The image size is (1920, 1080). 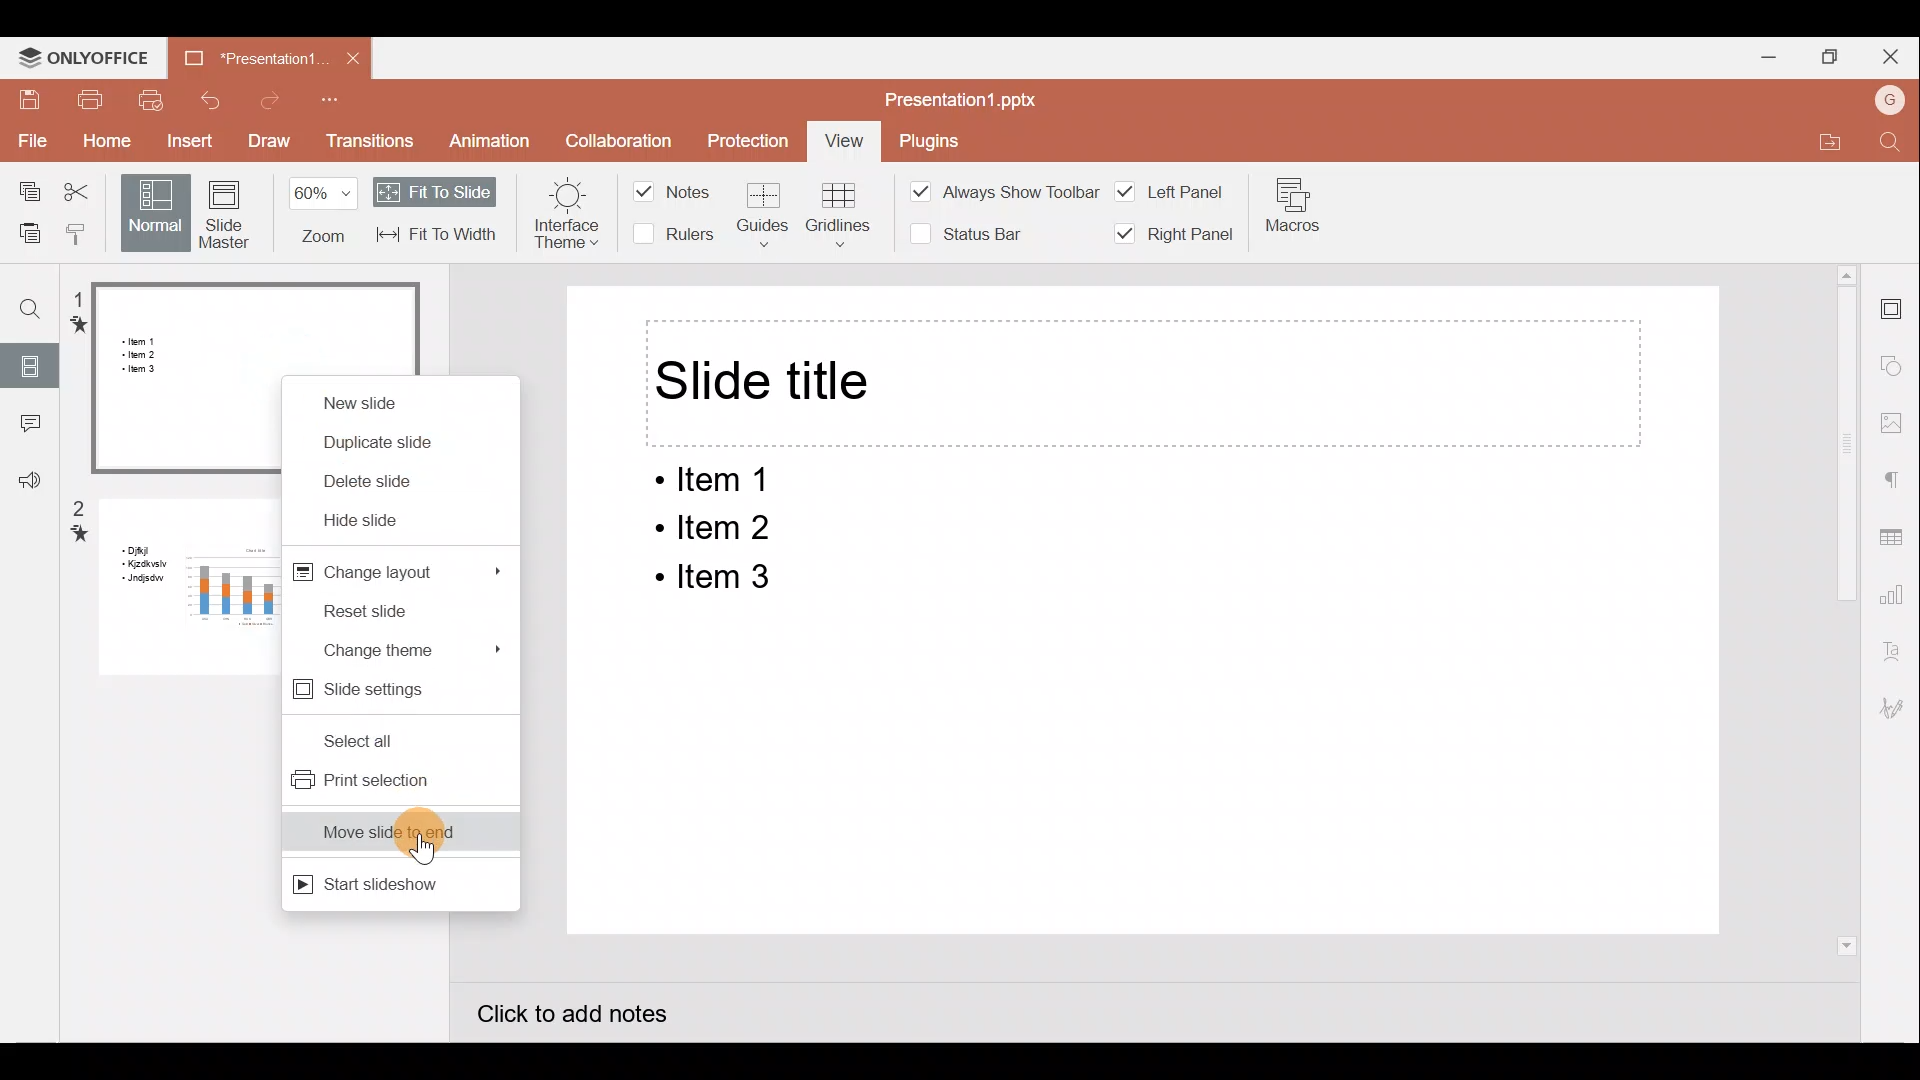 What do you see at coordinates (252, 59) in the screenshot?
I see `Presentation1.` at bounding box center [252, 59].